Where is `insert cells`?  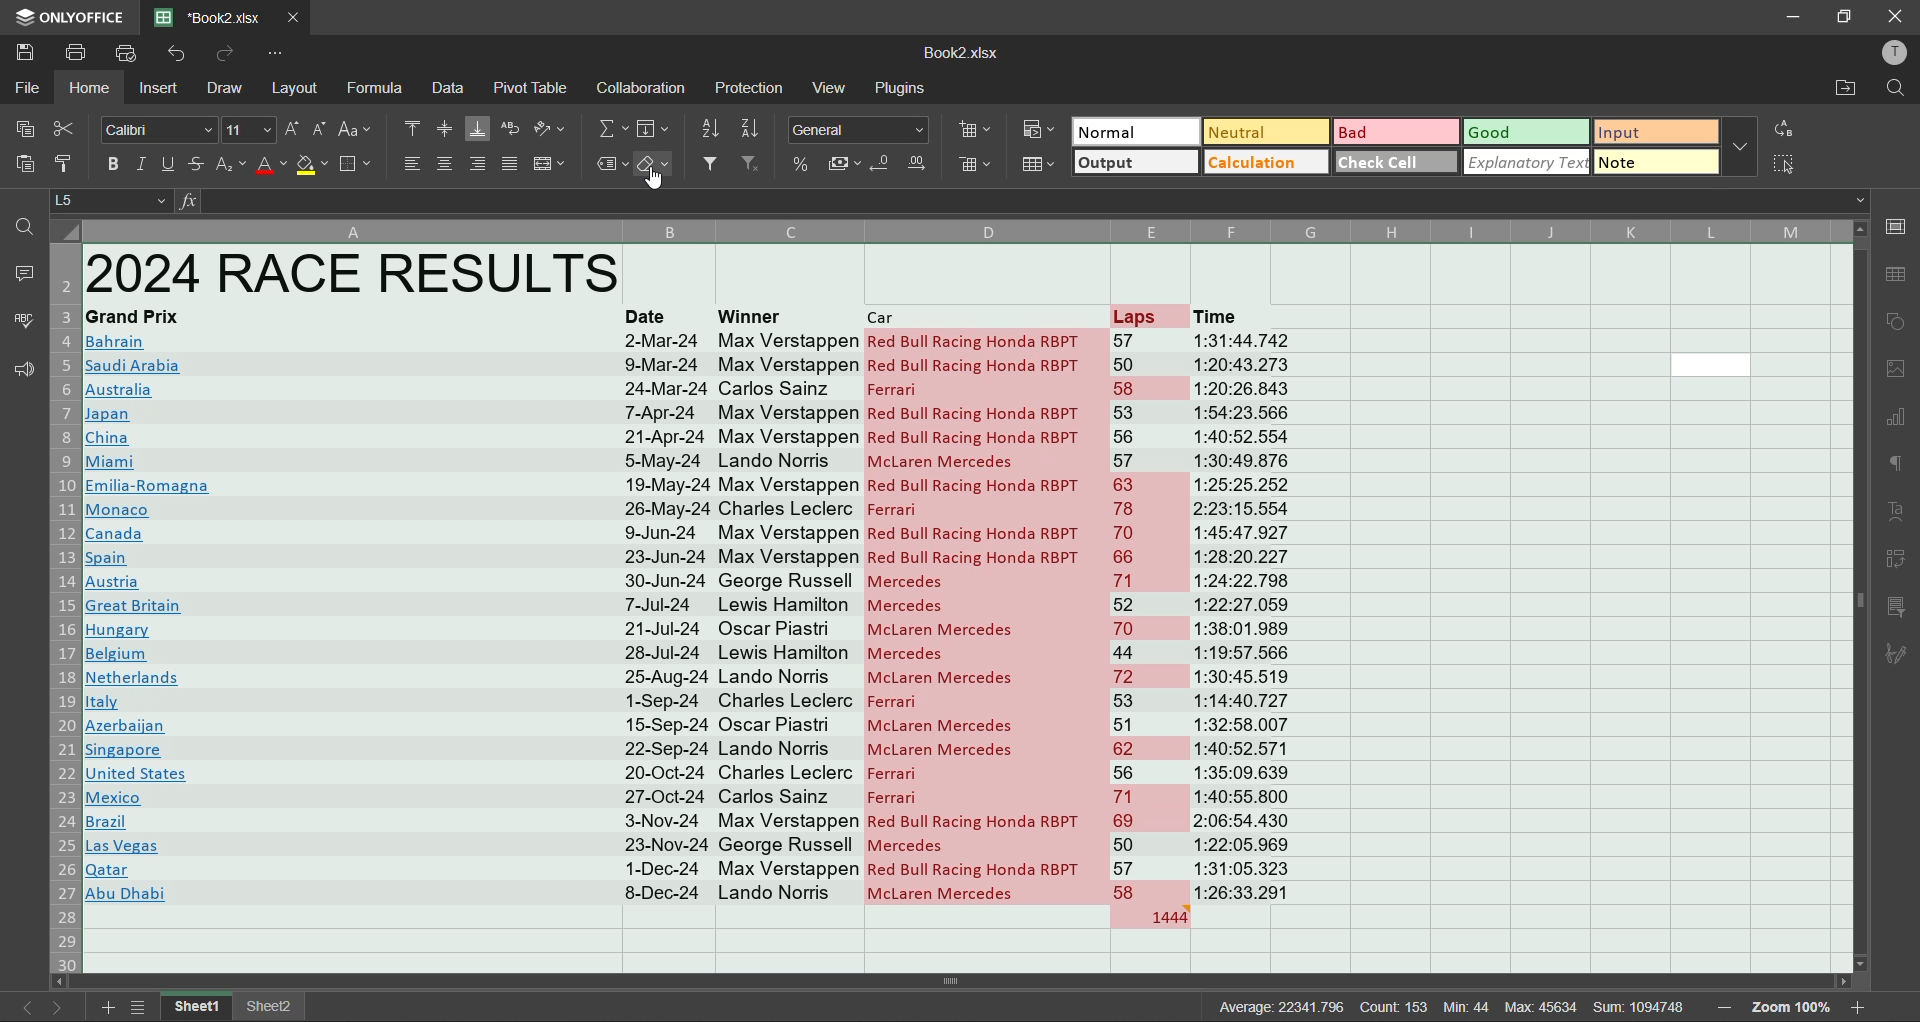 insert cells is located at coordinates (978, 129).